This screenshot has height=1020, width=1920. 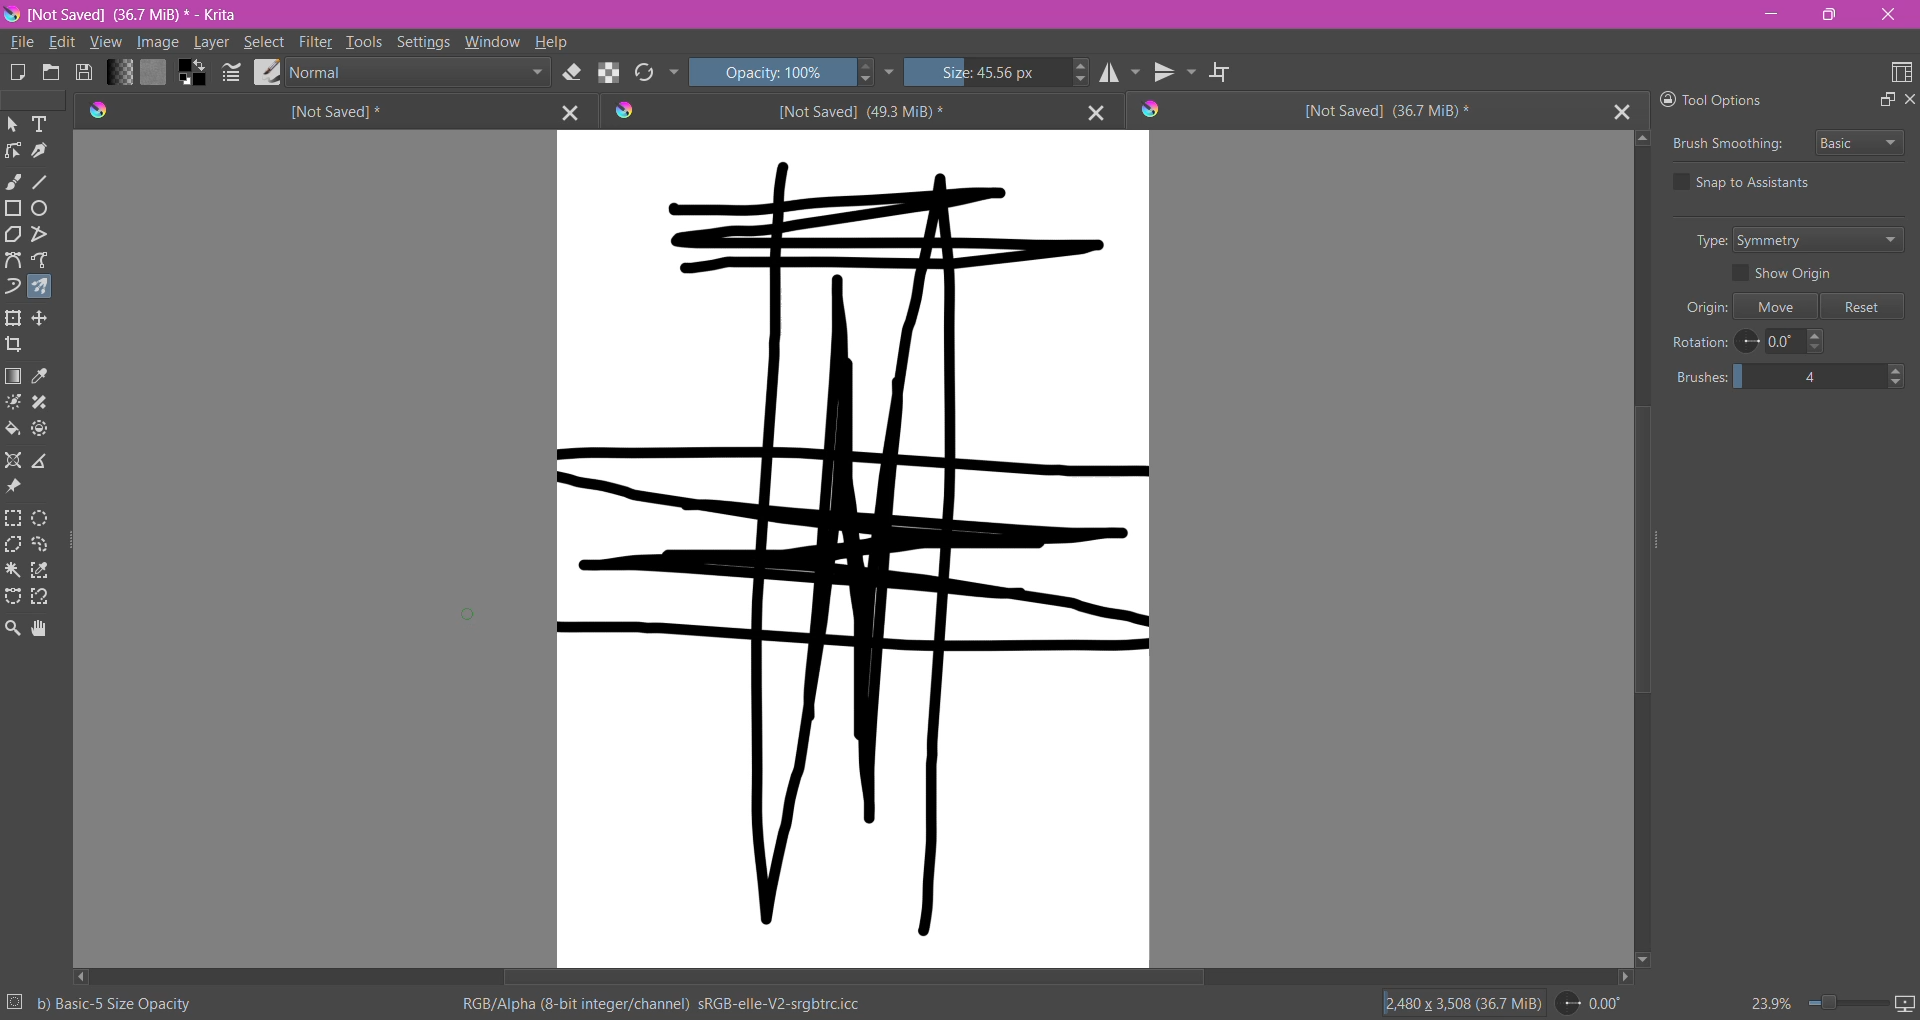 What do you see at coordinates (13, 235) in the screenshot?
I see `Polygon Tool` at bounding box center [13, 235].